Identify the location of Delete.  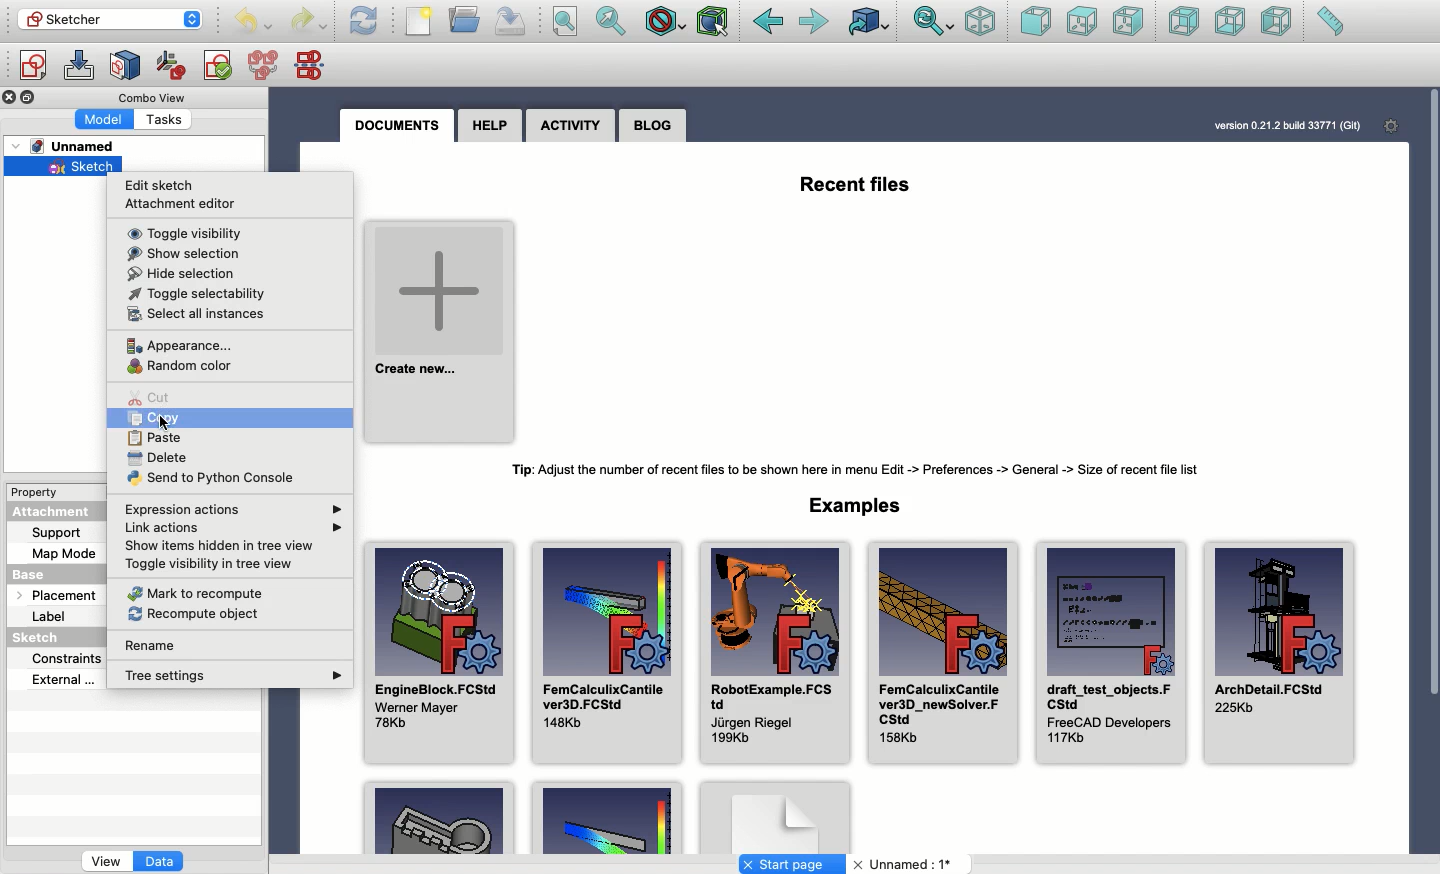
(162, 459).